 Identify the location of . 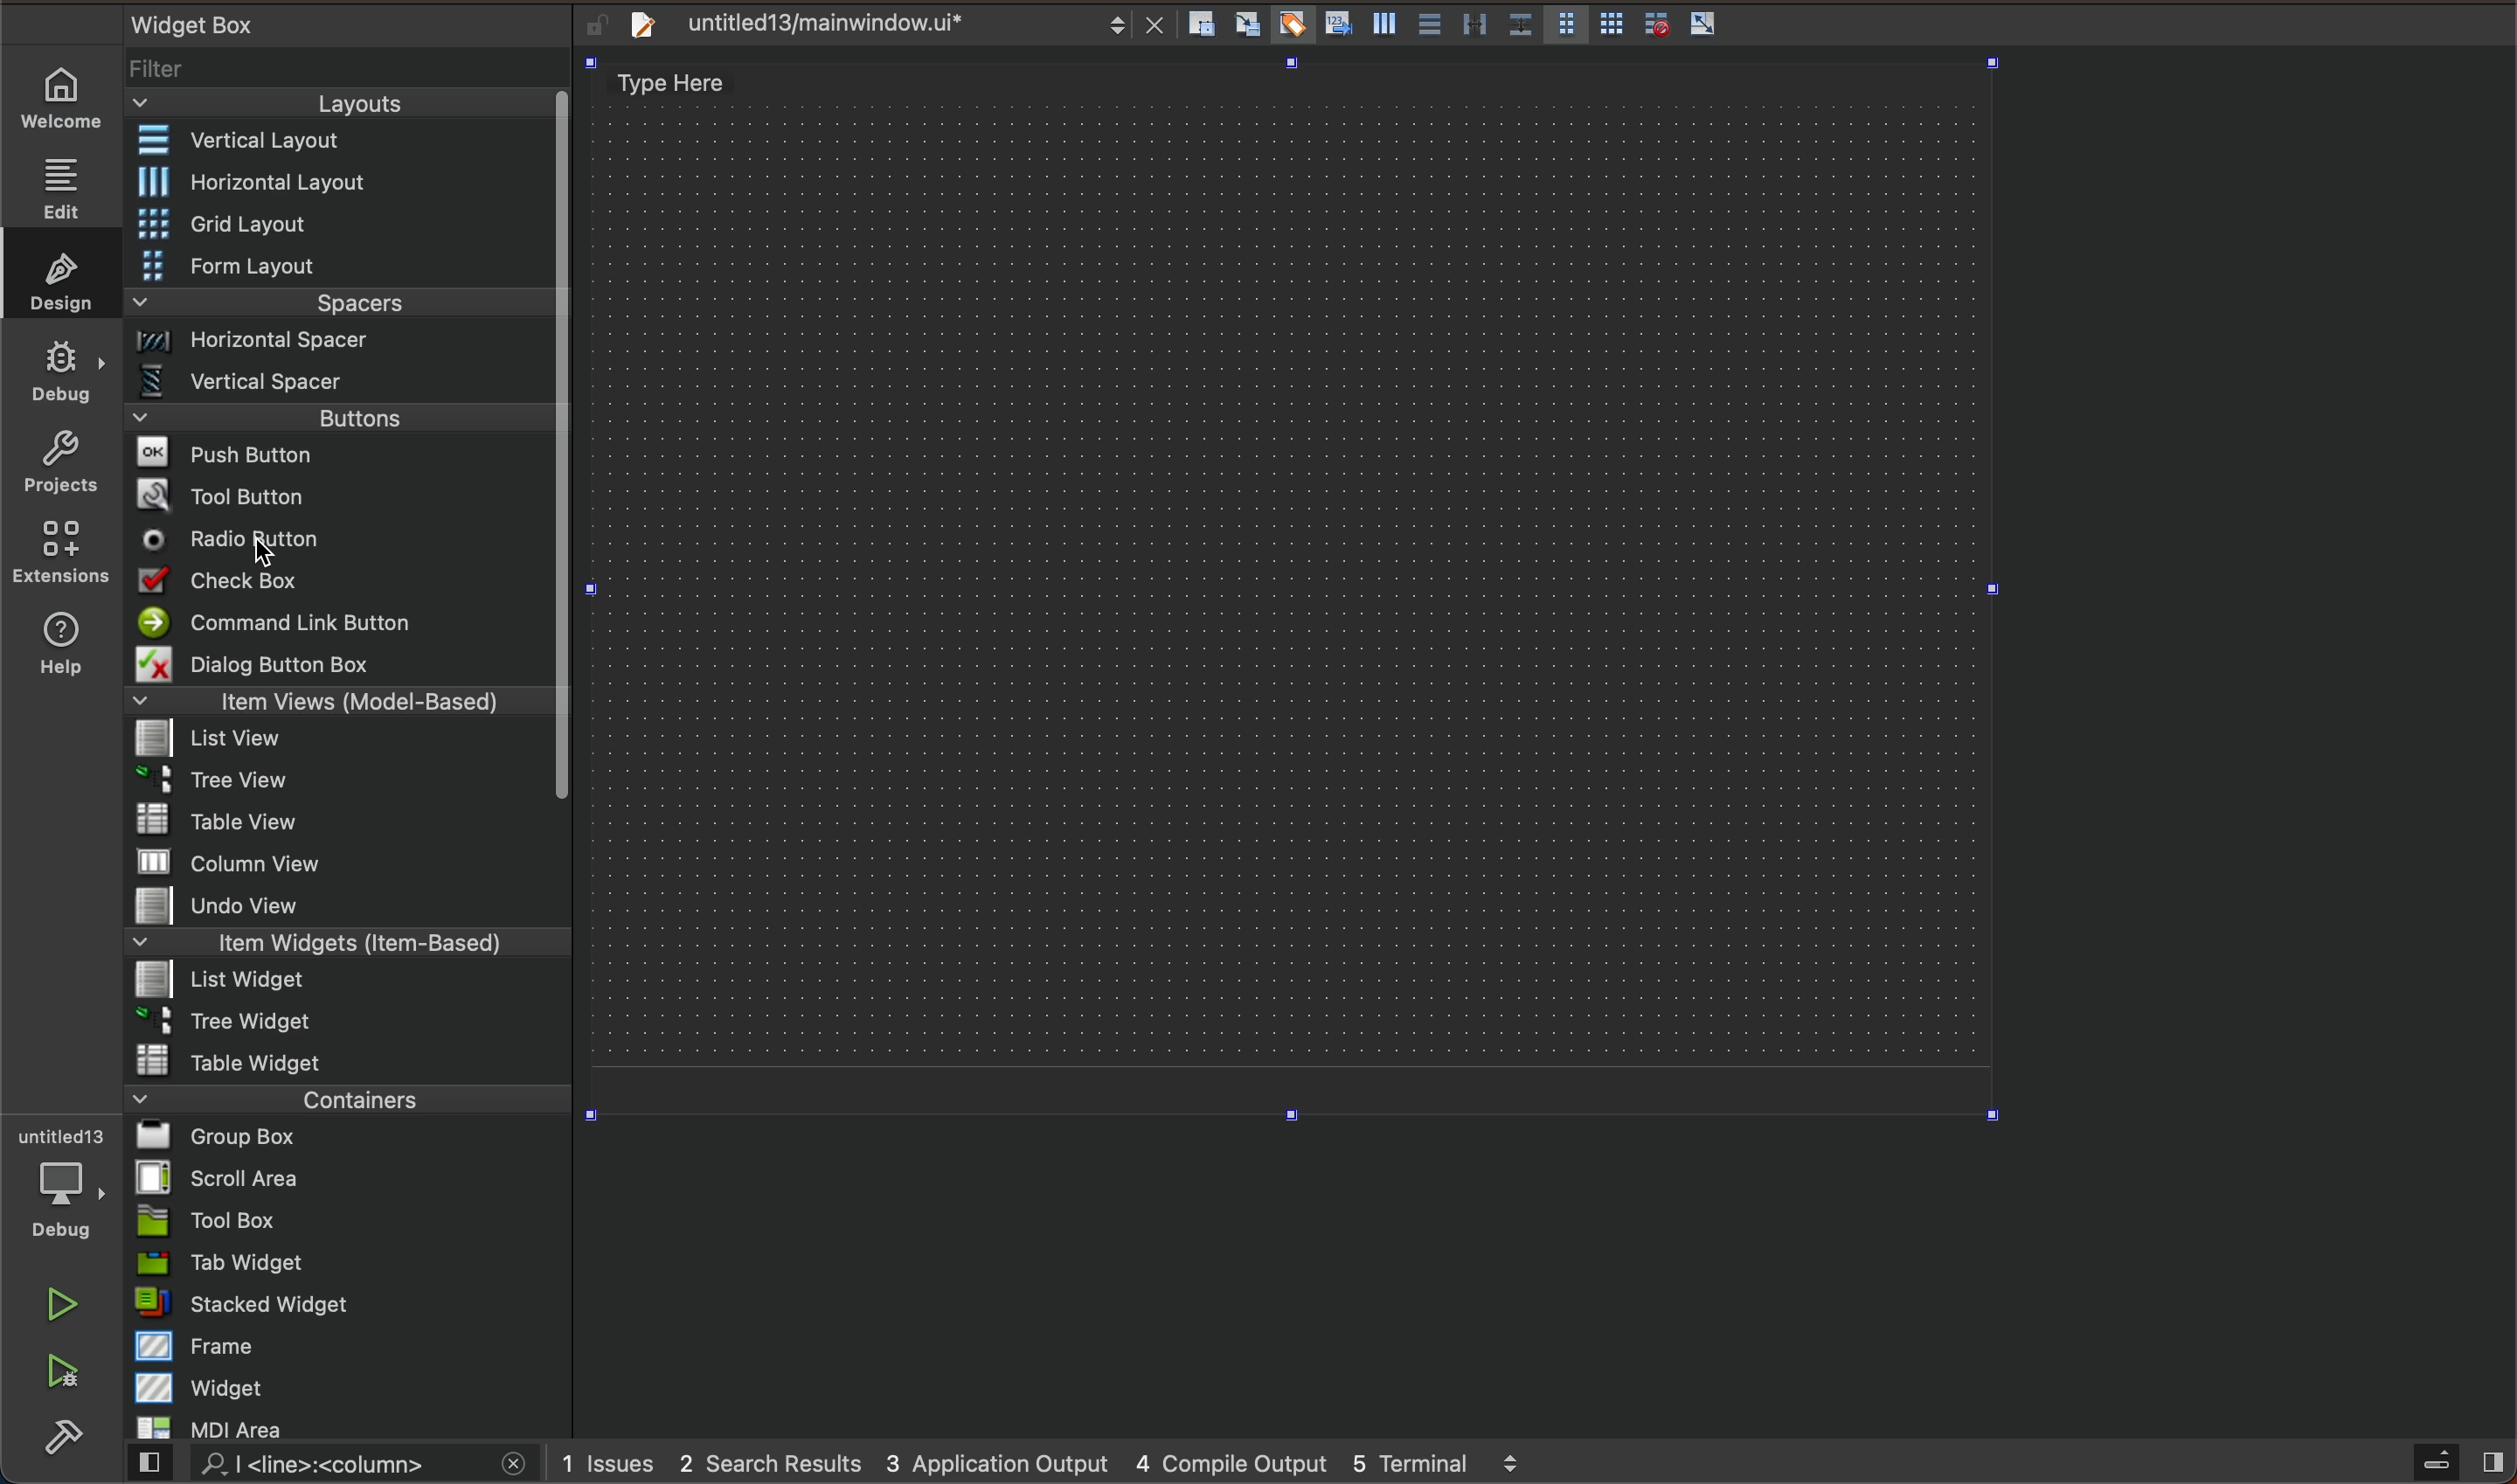
(336, 786).